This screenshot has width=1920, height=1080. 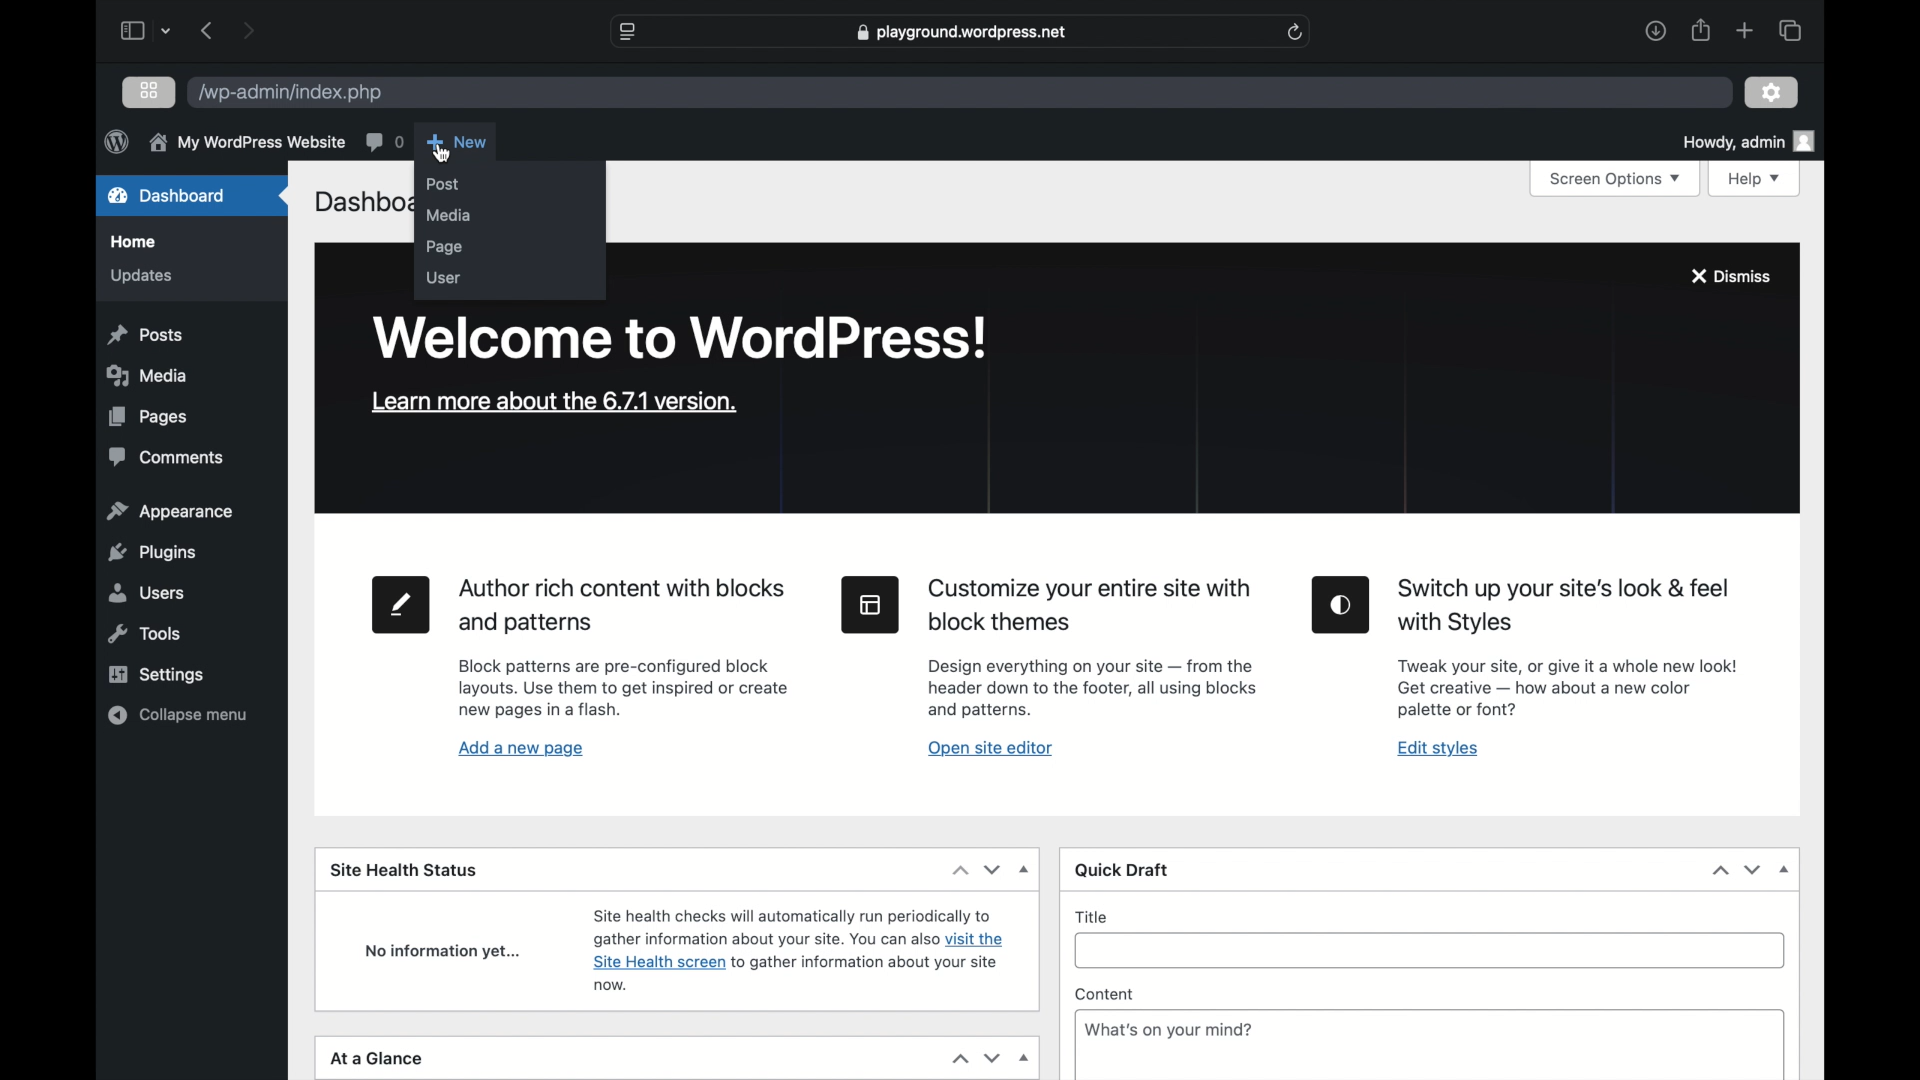 What do you see at coordinates (1784, 870) in the screenshot?
I see `dropdown` at bounding box center [1784, 870].